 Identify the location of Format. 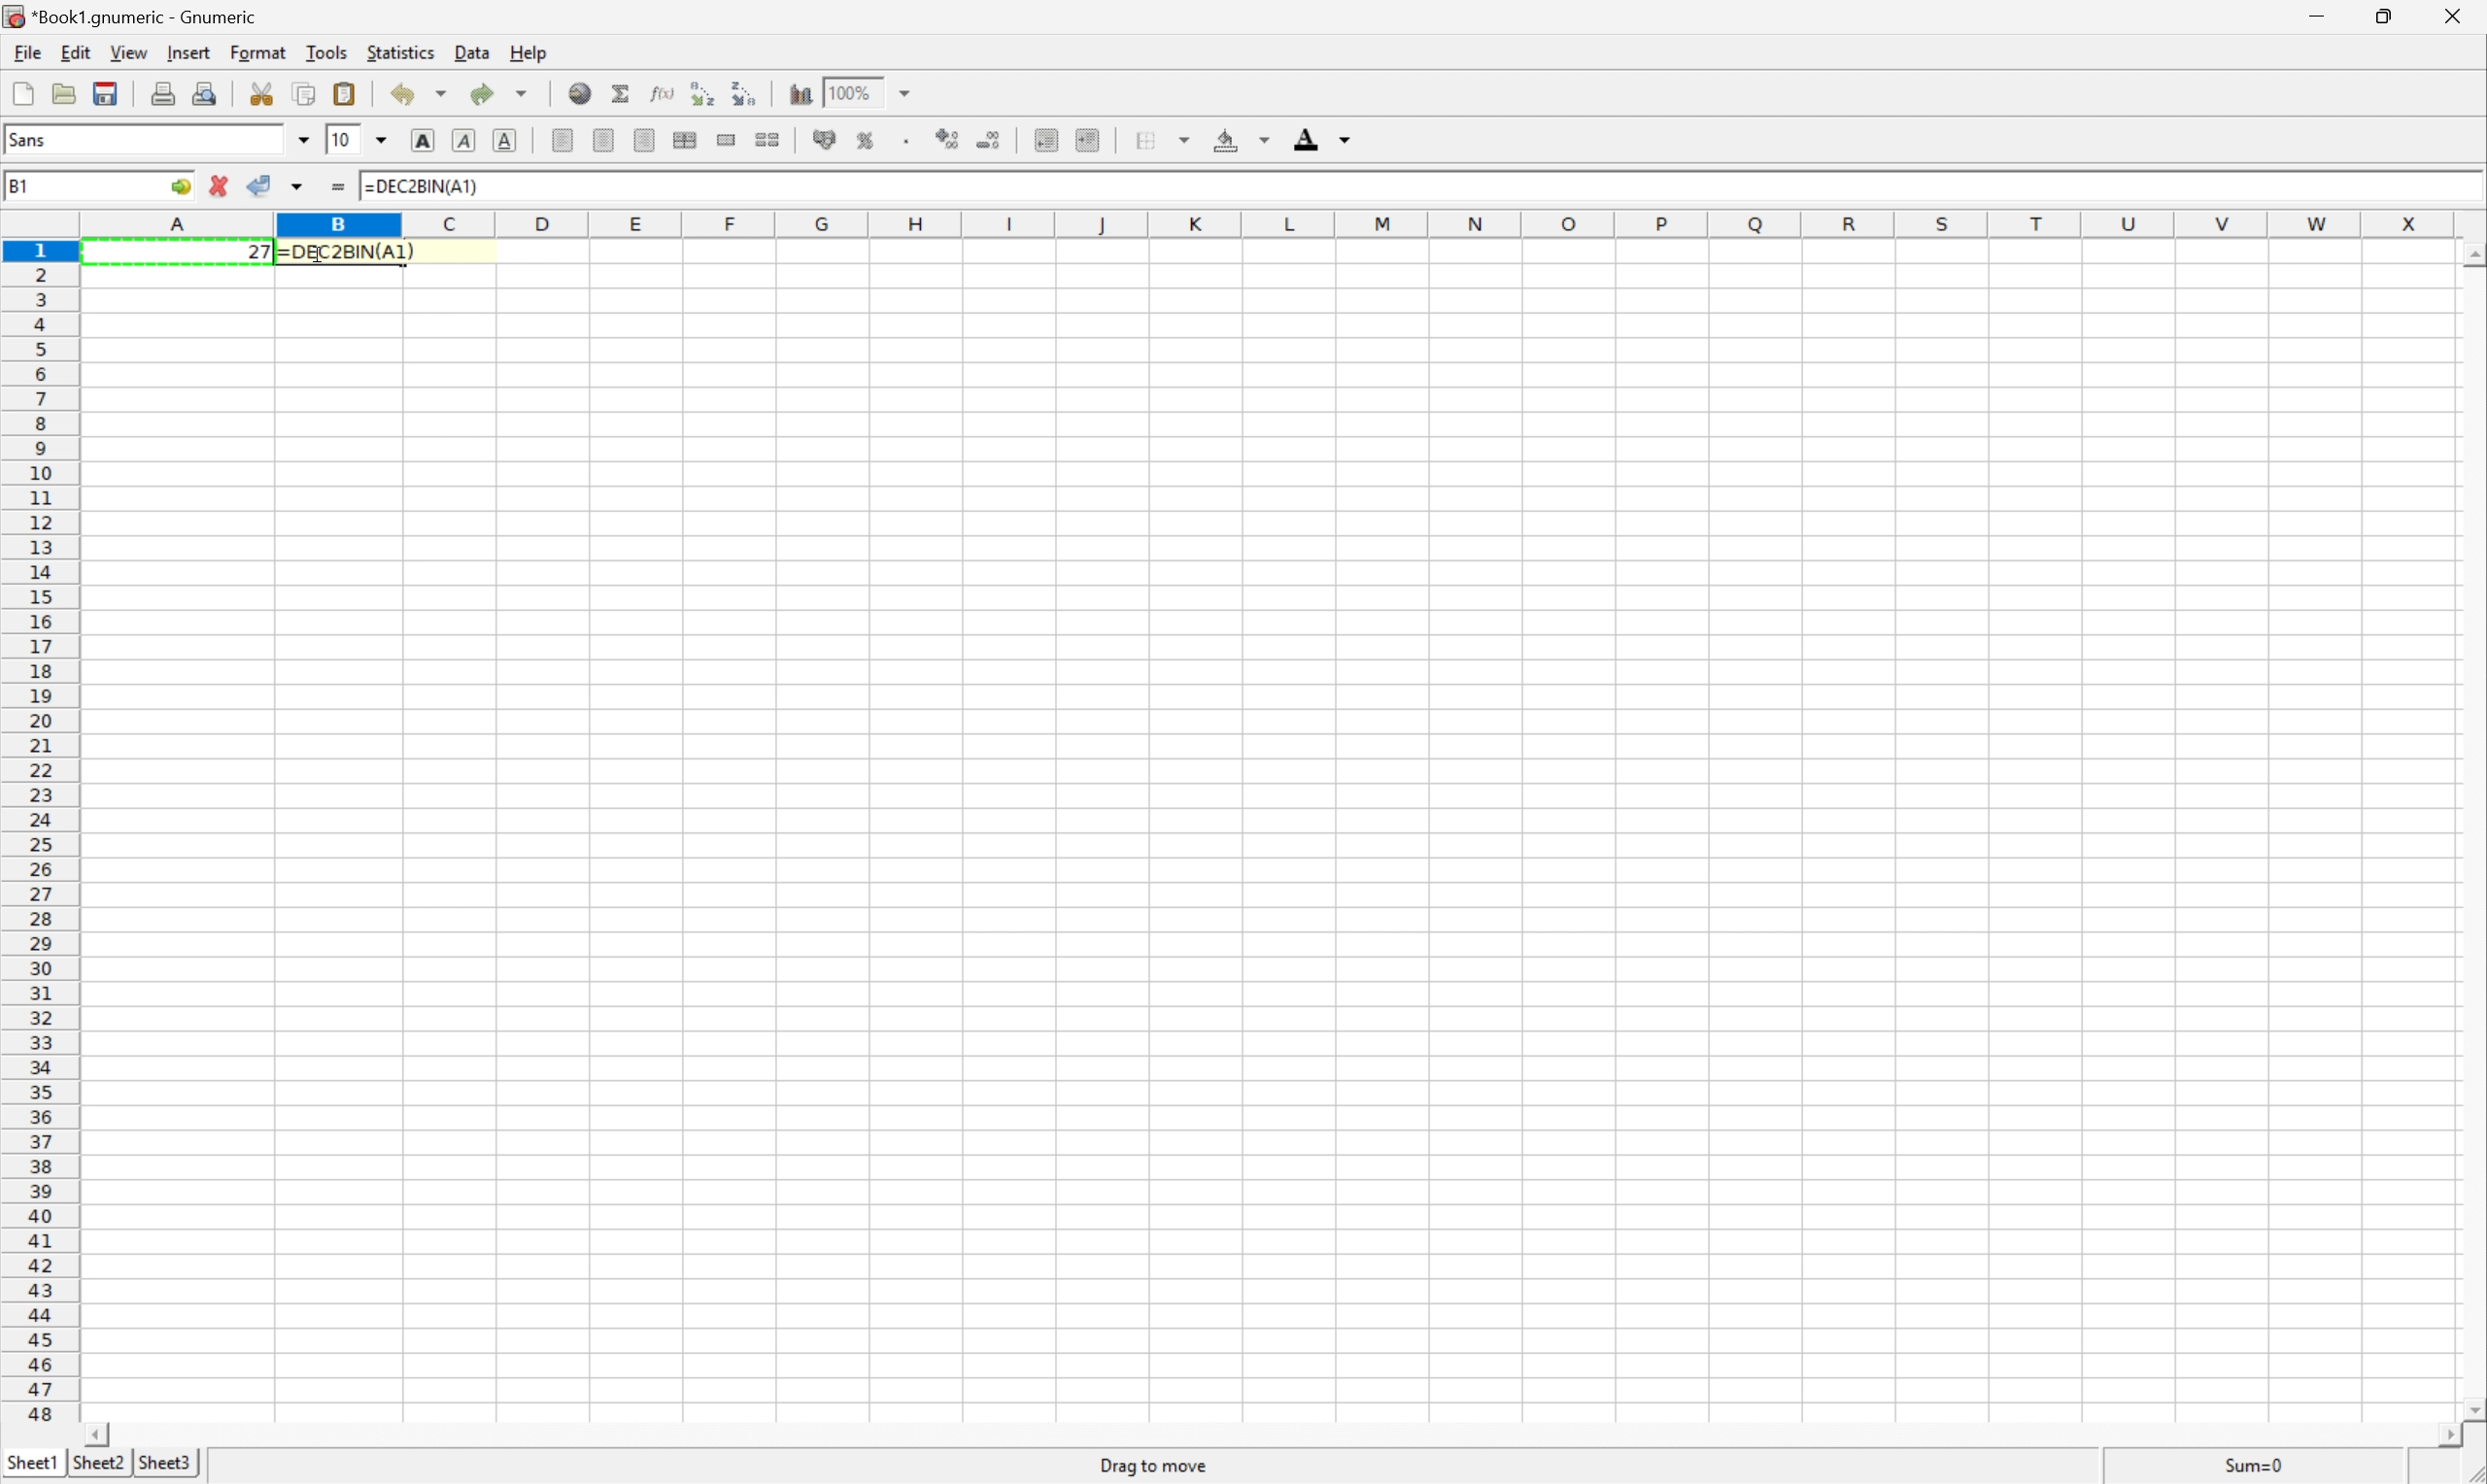
(258, 51).